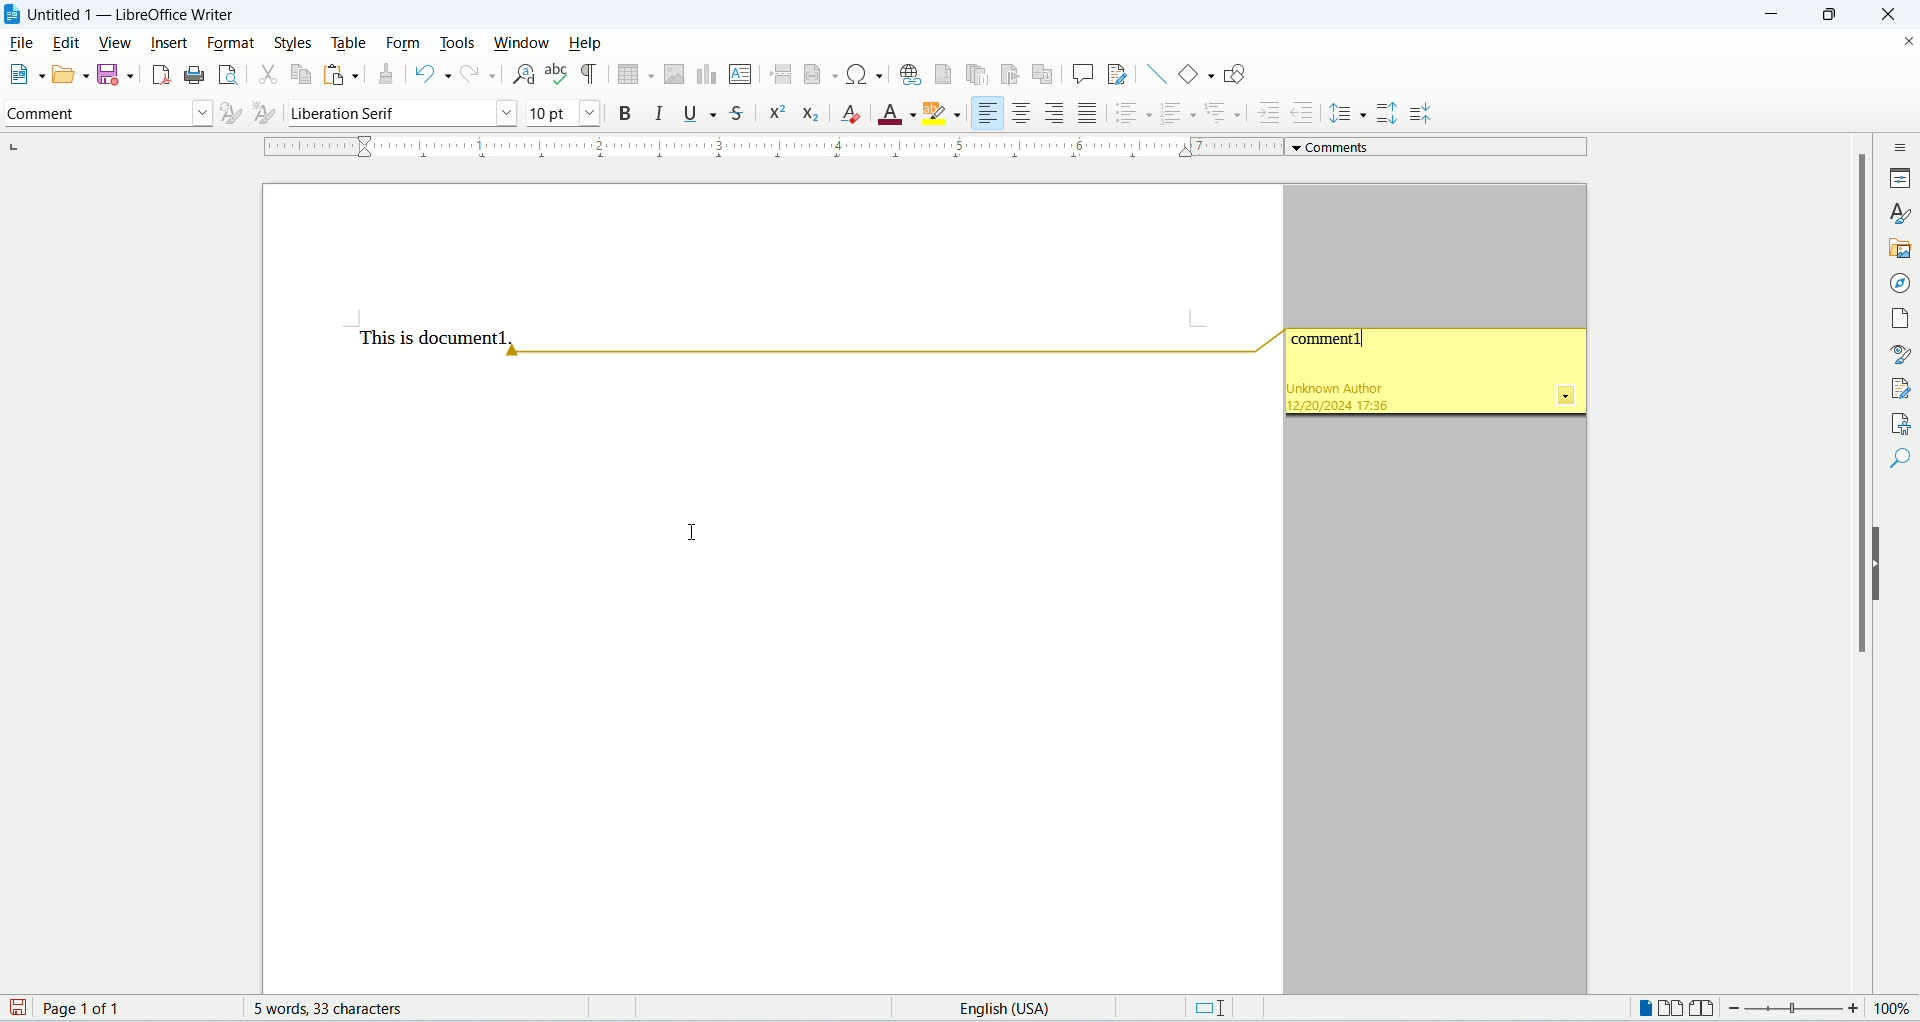 Image resolution: width=1920 pixels, height=1022 pixels. What do you see at coordinates (167, 43) in the screenshot?
I see `insert` at bounding box center [167, 43].